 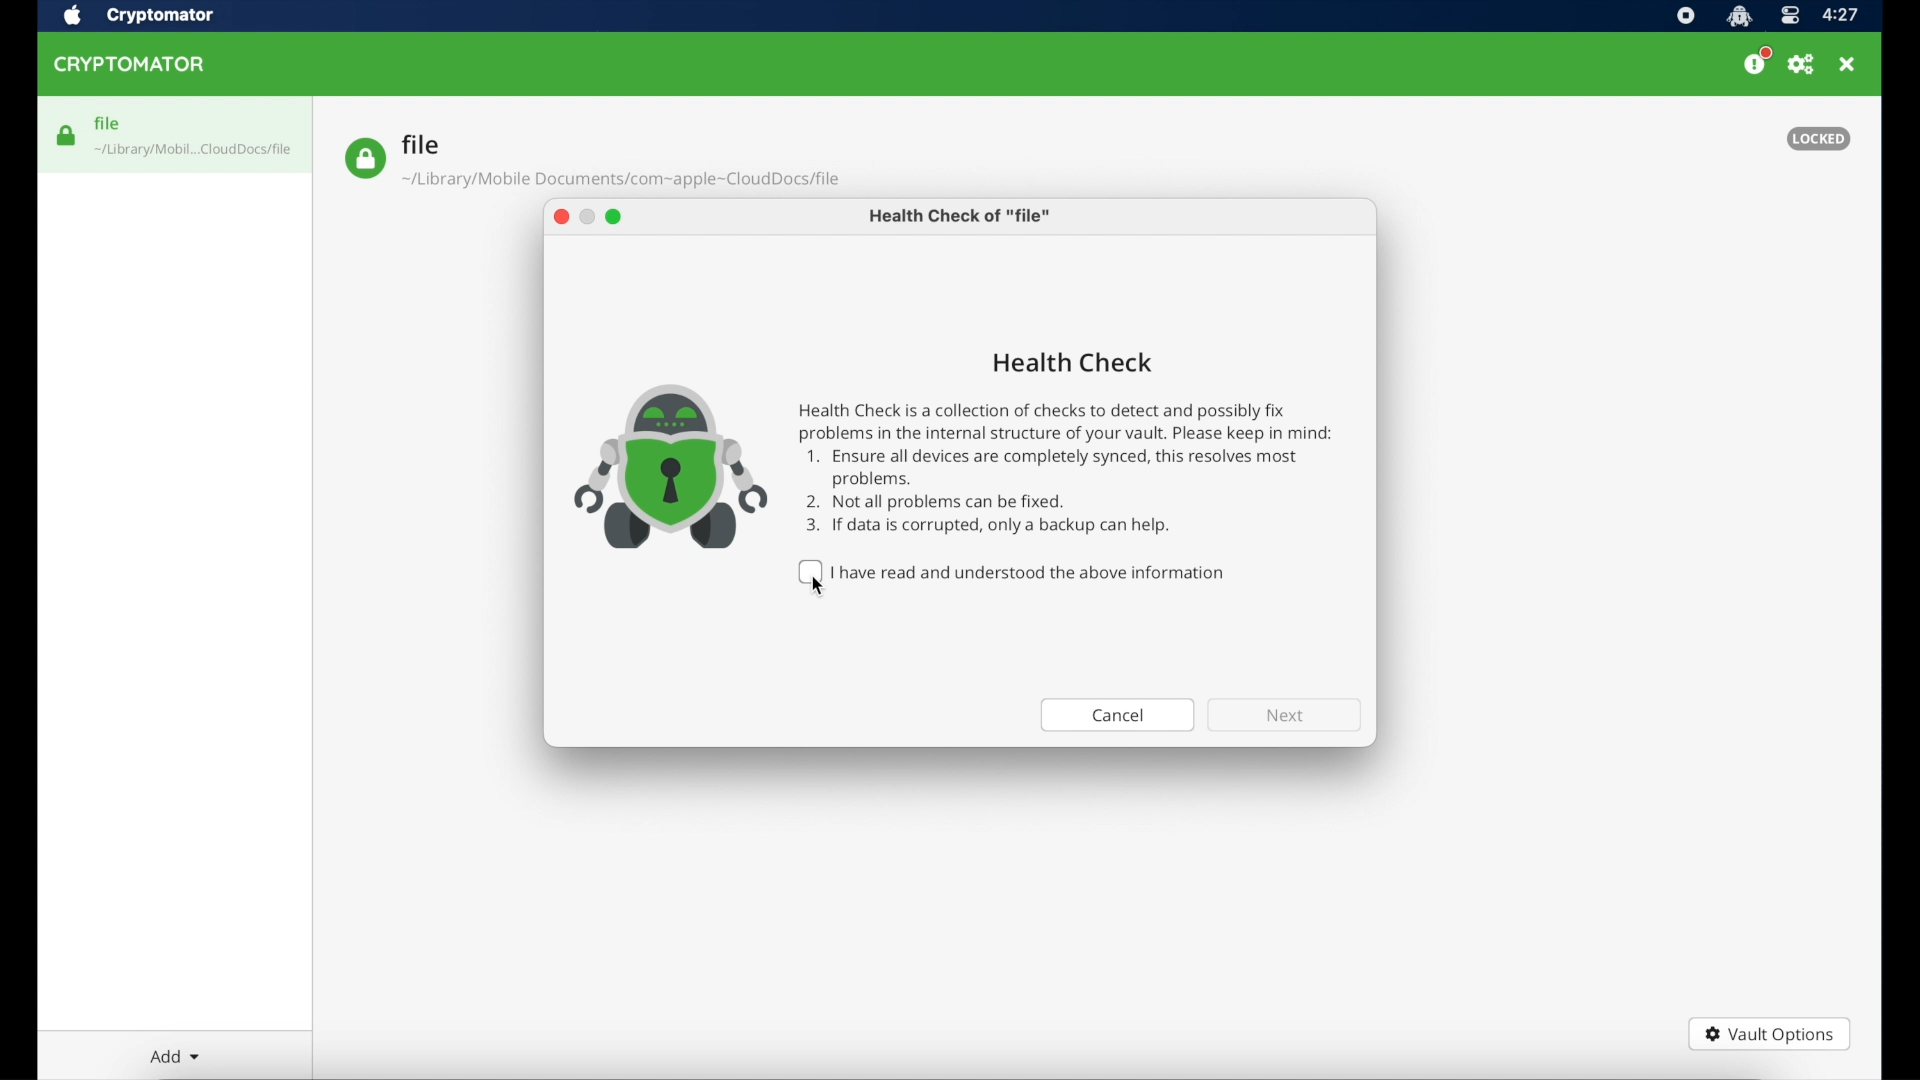 What do you see at coordinates (592, 161) in the screenshot?
I see `file` at bounding box center [592, 161].